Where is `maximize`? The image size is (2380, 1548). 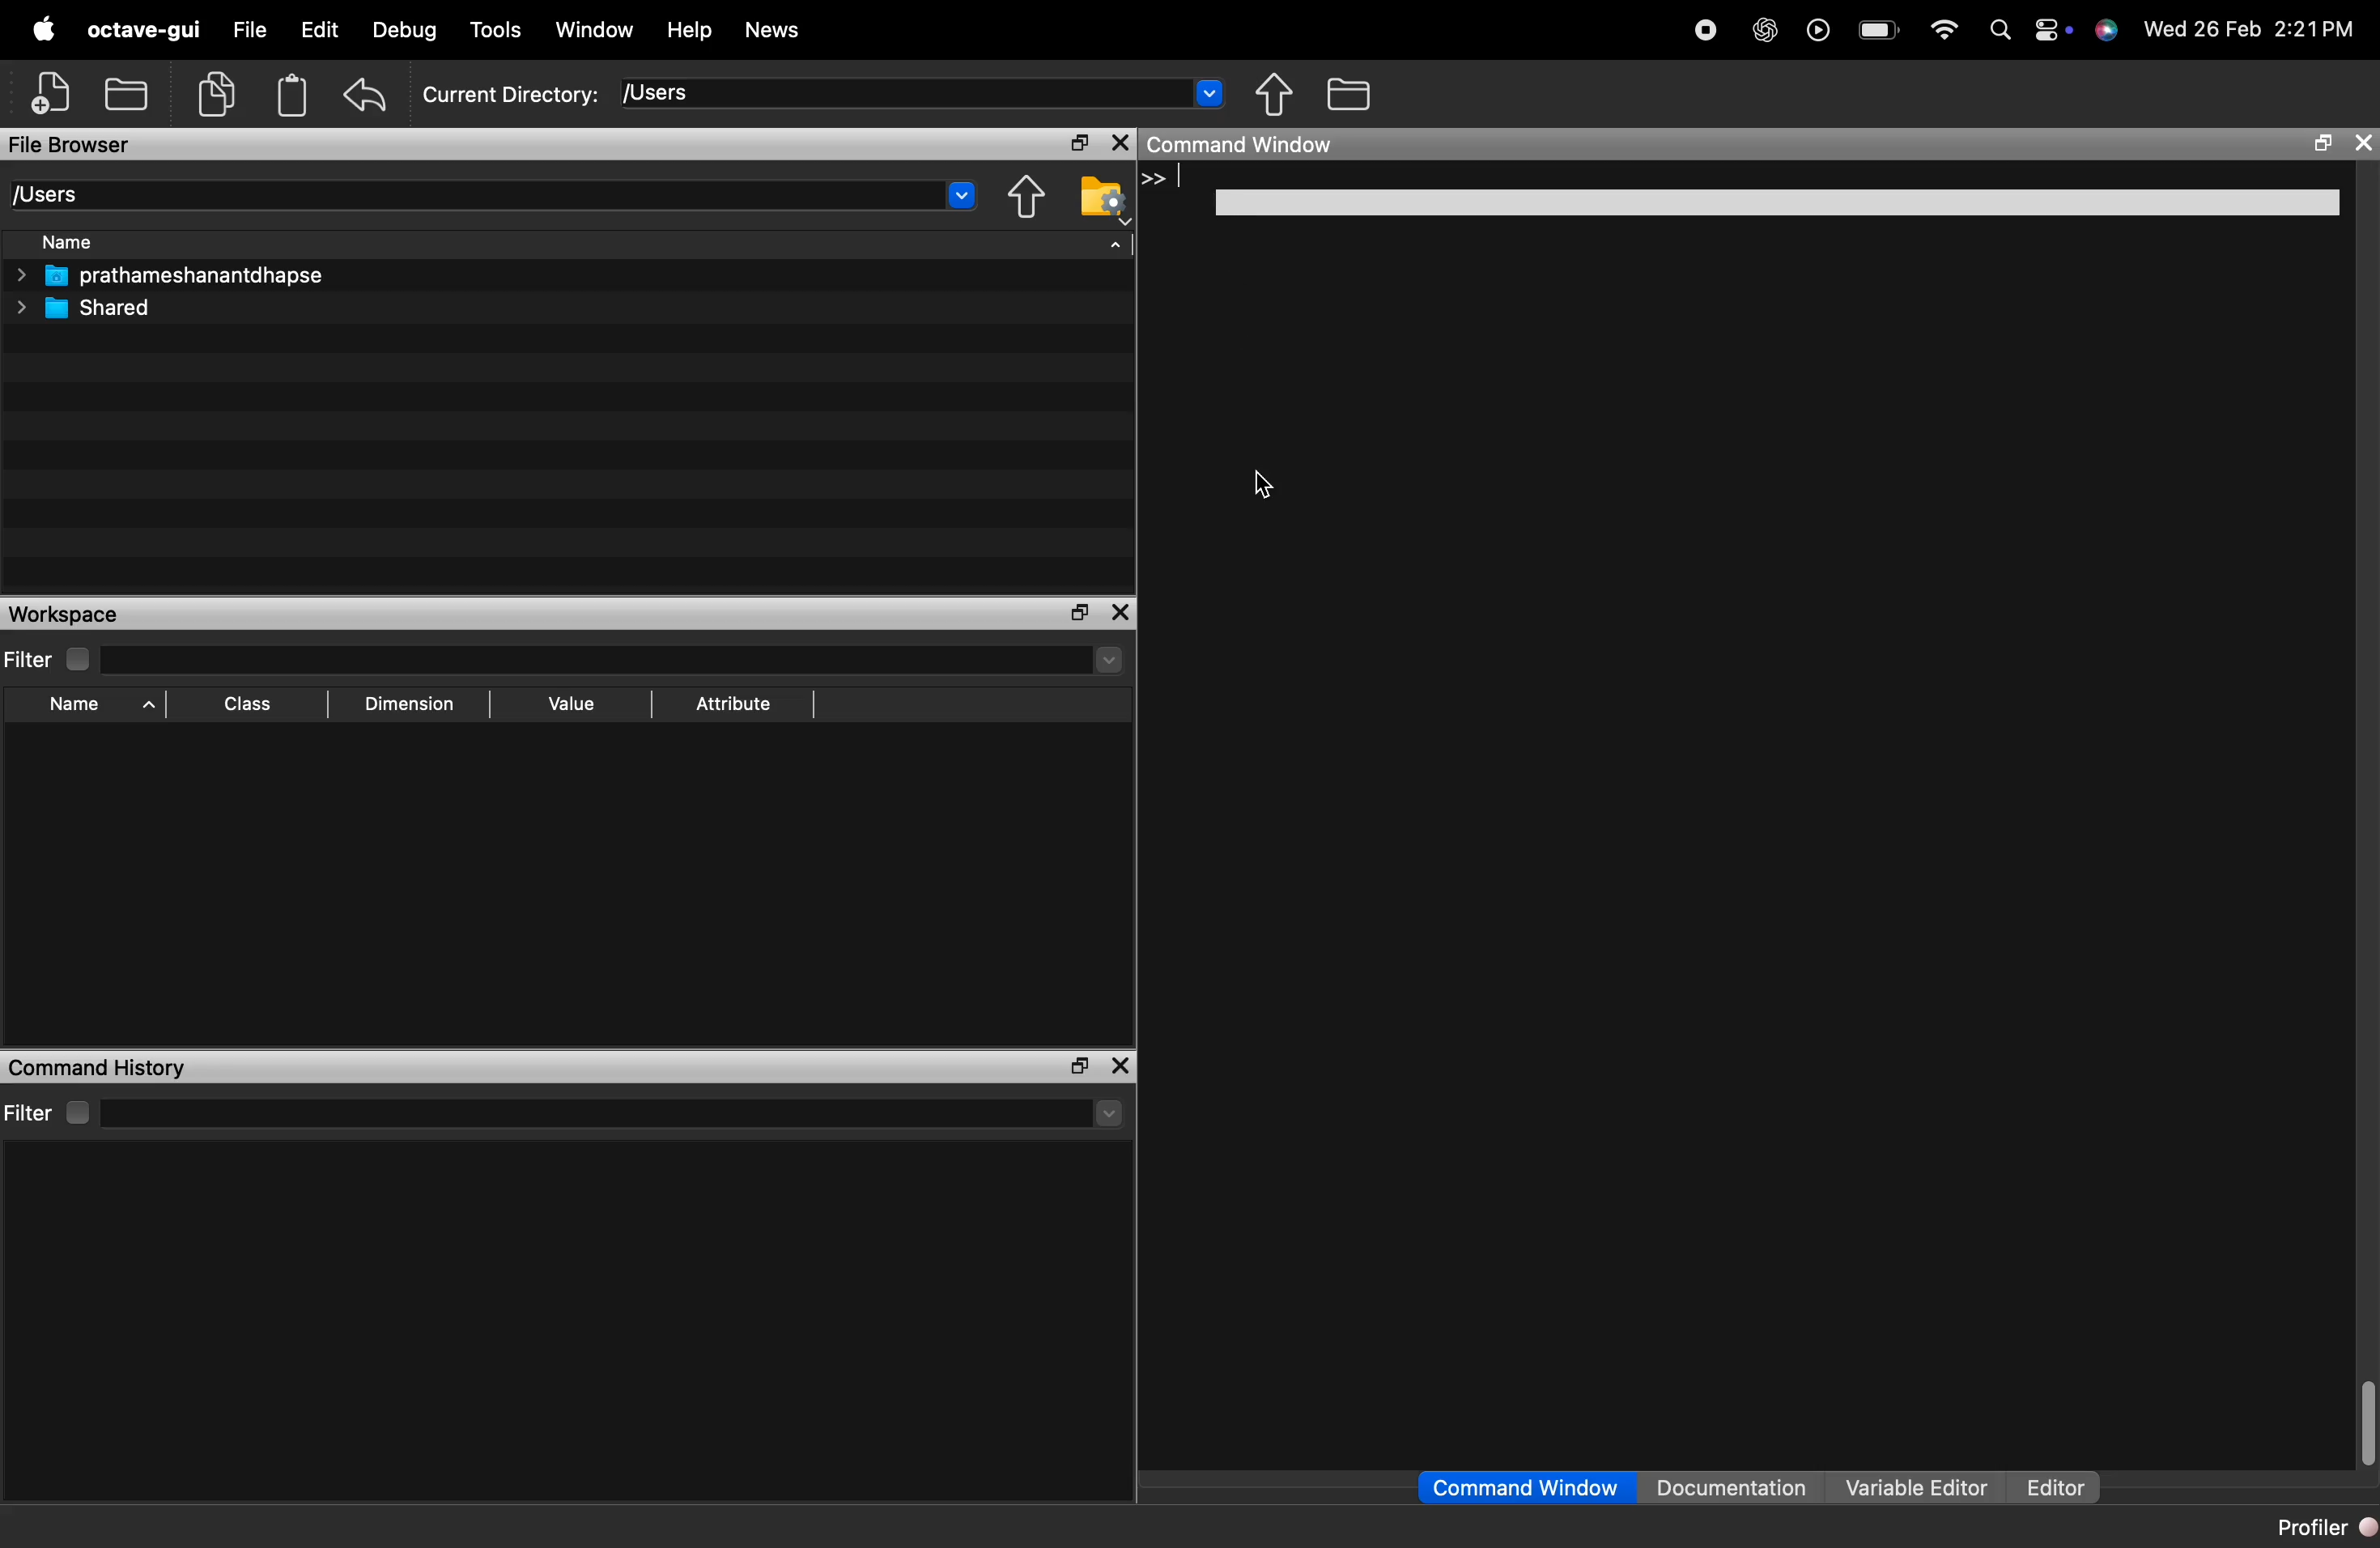
maximize is located at coordinates (2318, 138).